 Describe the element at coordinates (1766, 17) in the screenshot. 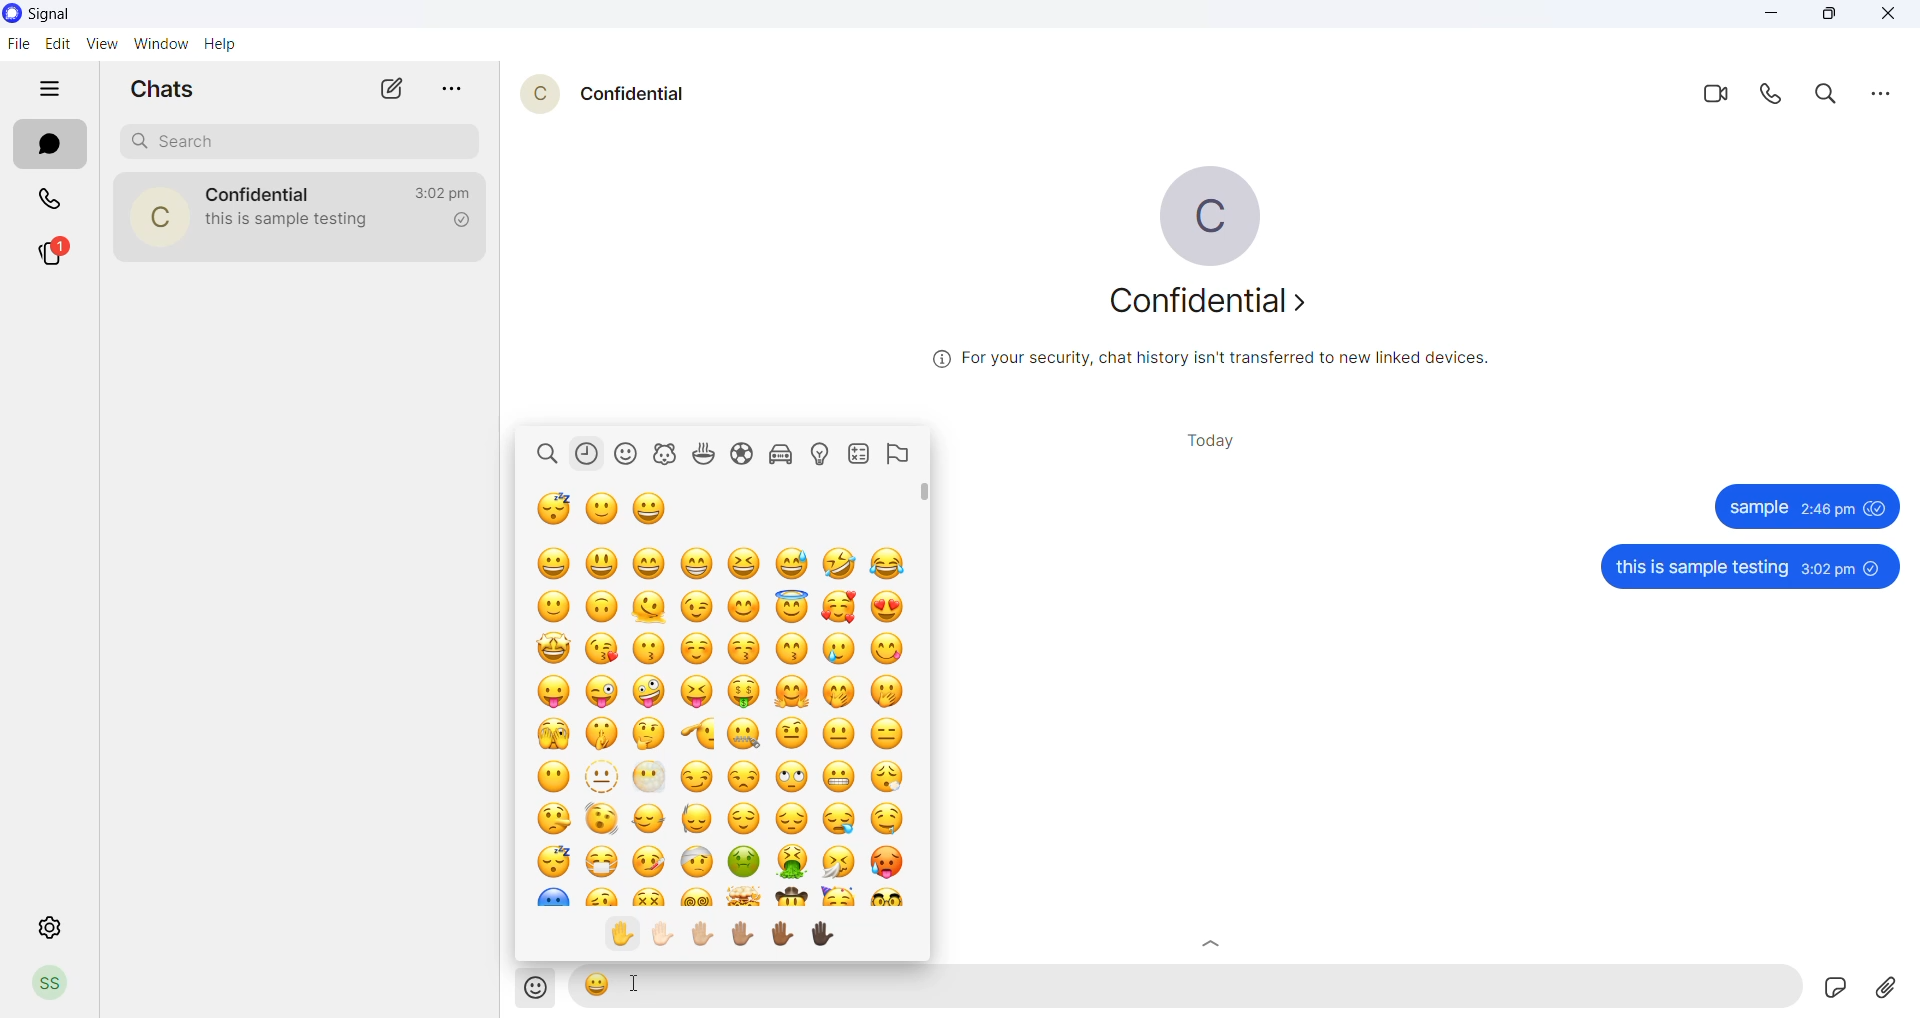

I see `minimize` at that location.